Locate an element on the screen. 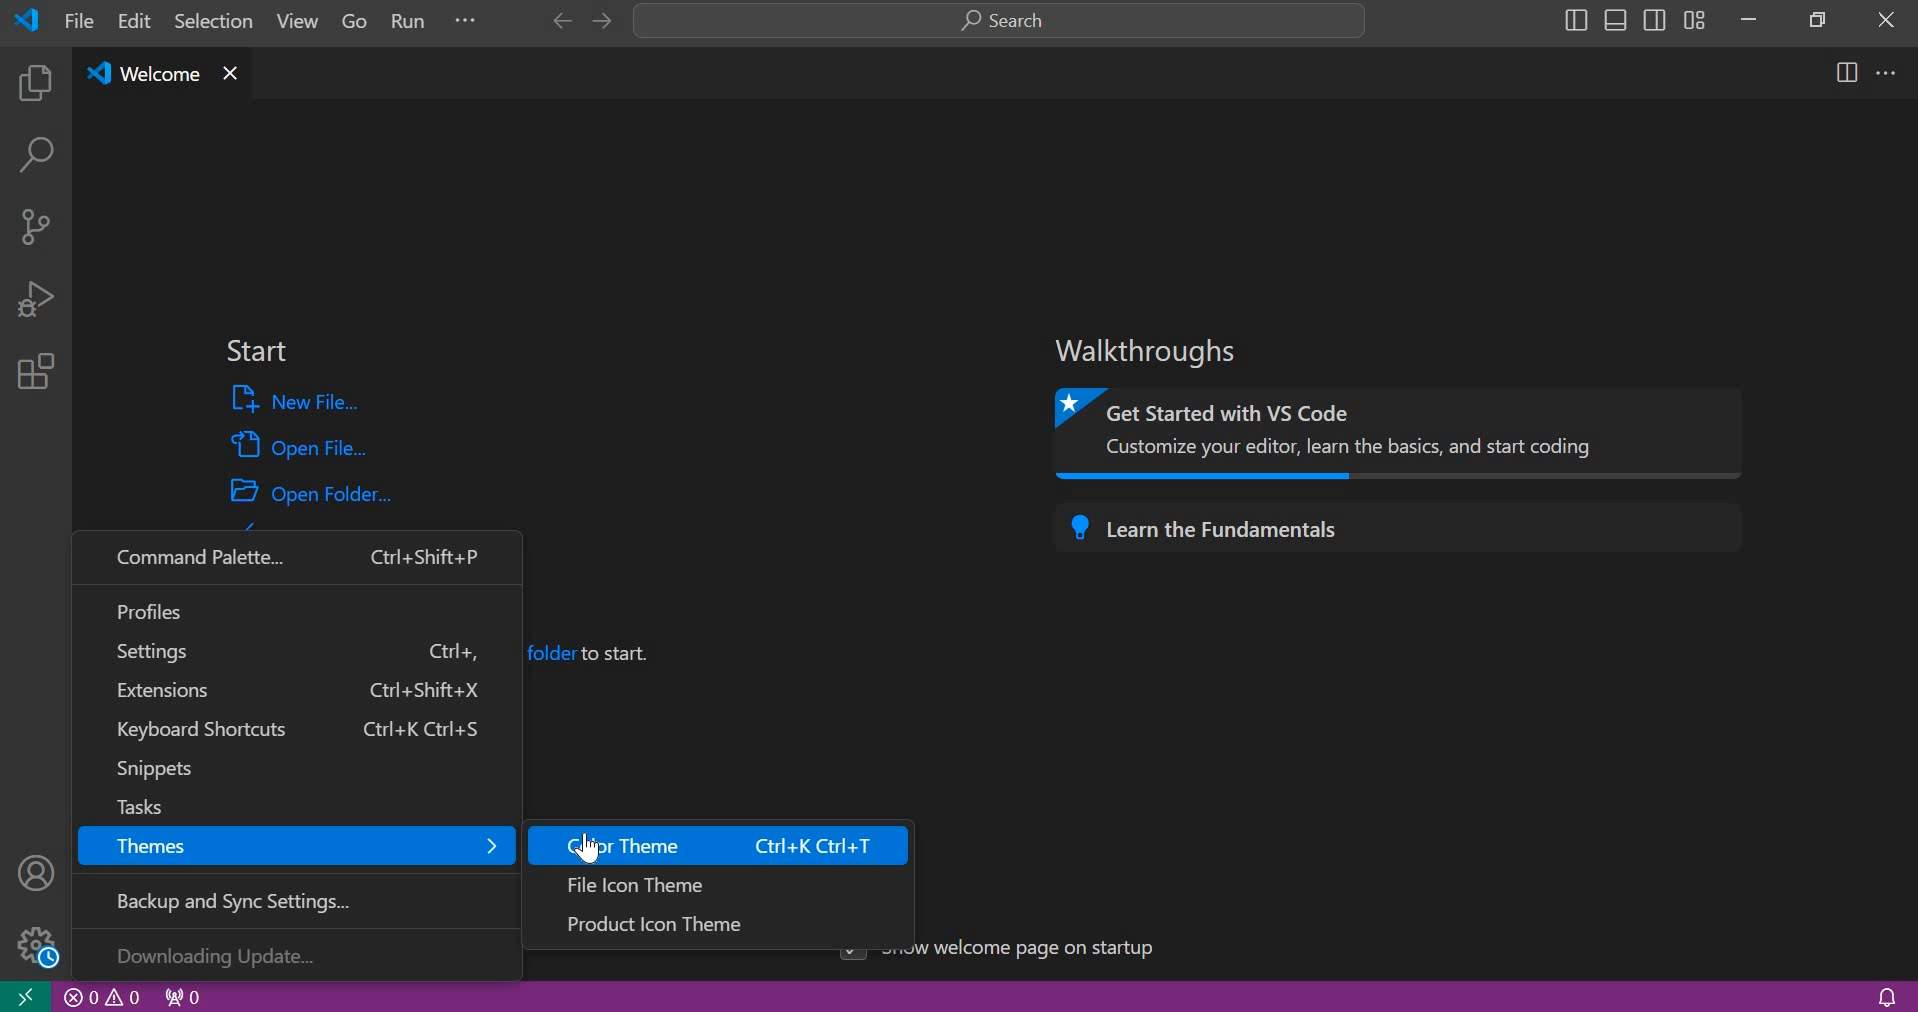 The height and width of the screenshot is (1012, 1918). get started with VS Code is located at coordinates (1404, 434).